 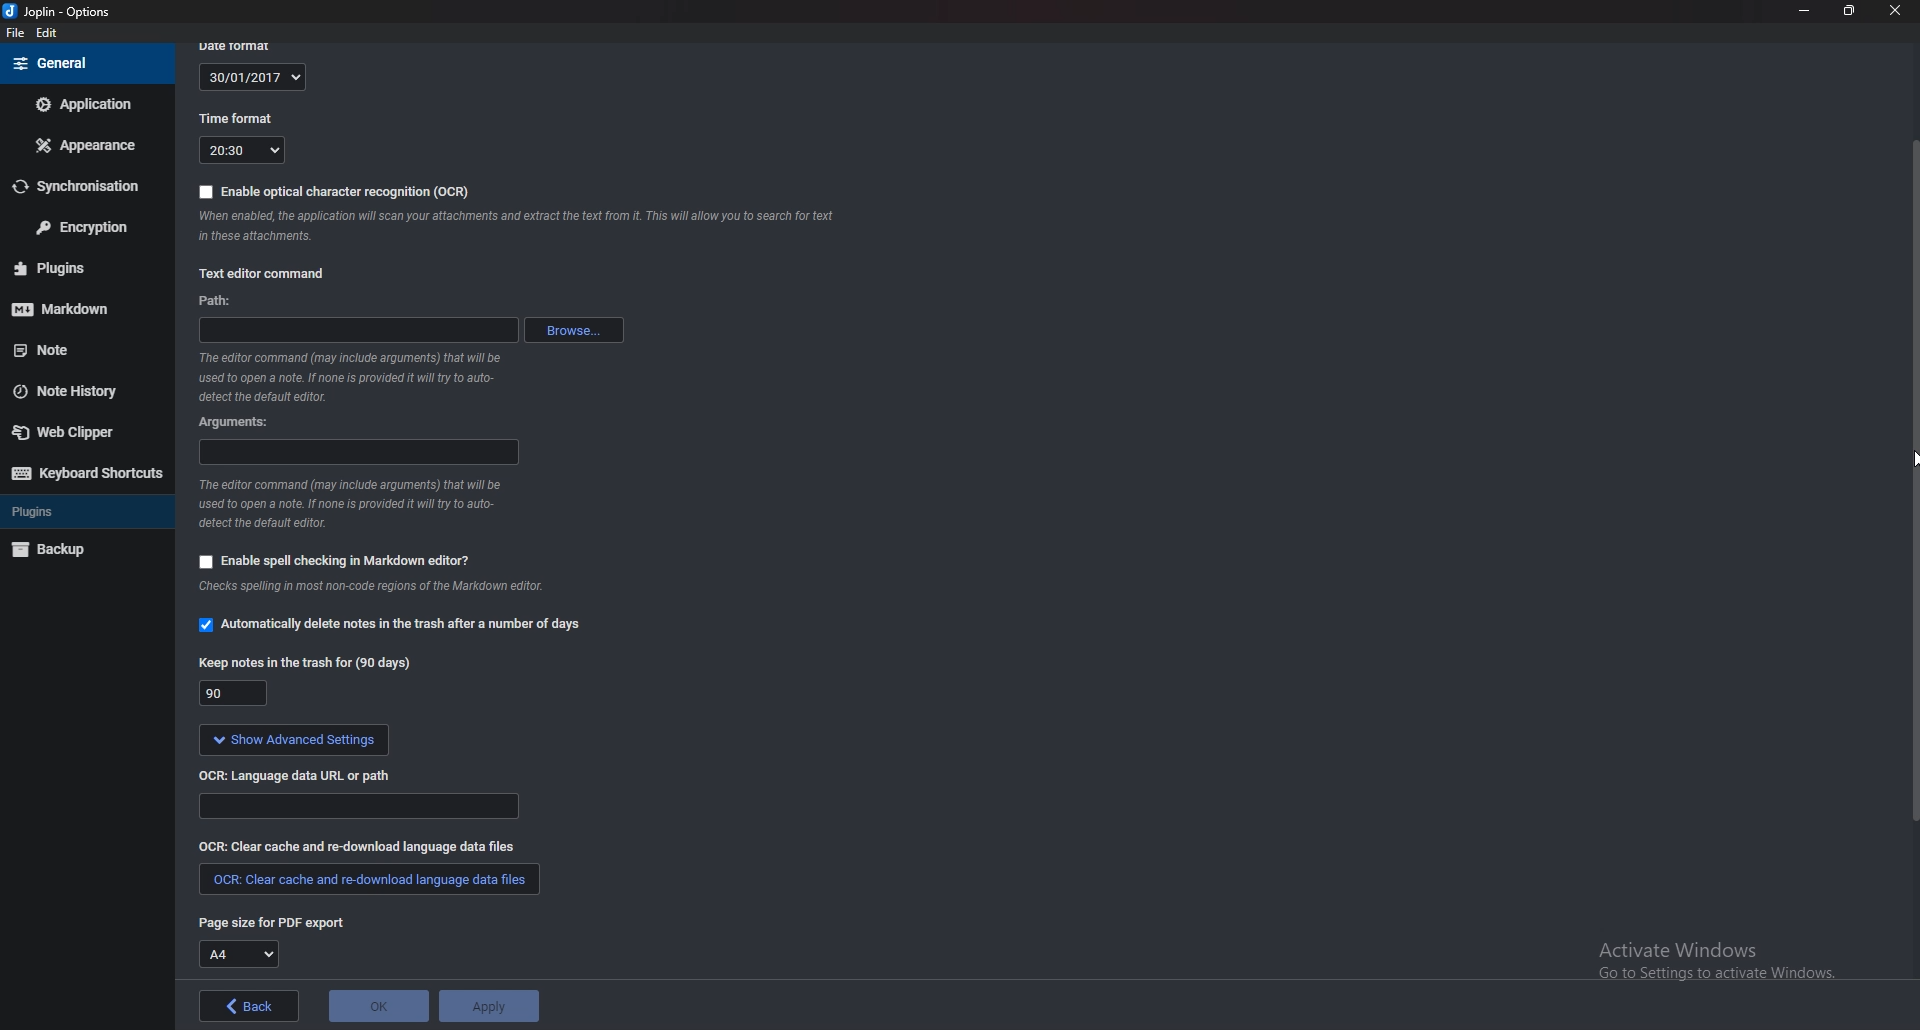 What do you see at coordinates (1704, 954) in the screenshot?
I see `activate windows` at bounding box center [1704, 954].